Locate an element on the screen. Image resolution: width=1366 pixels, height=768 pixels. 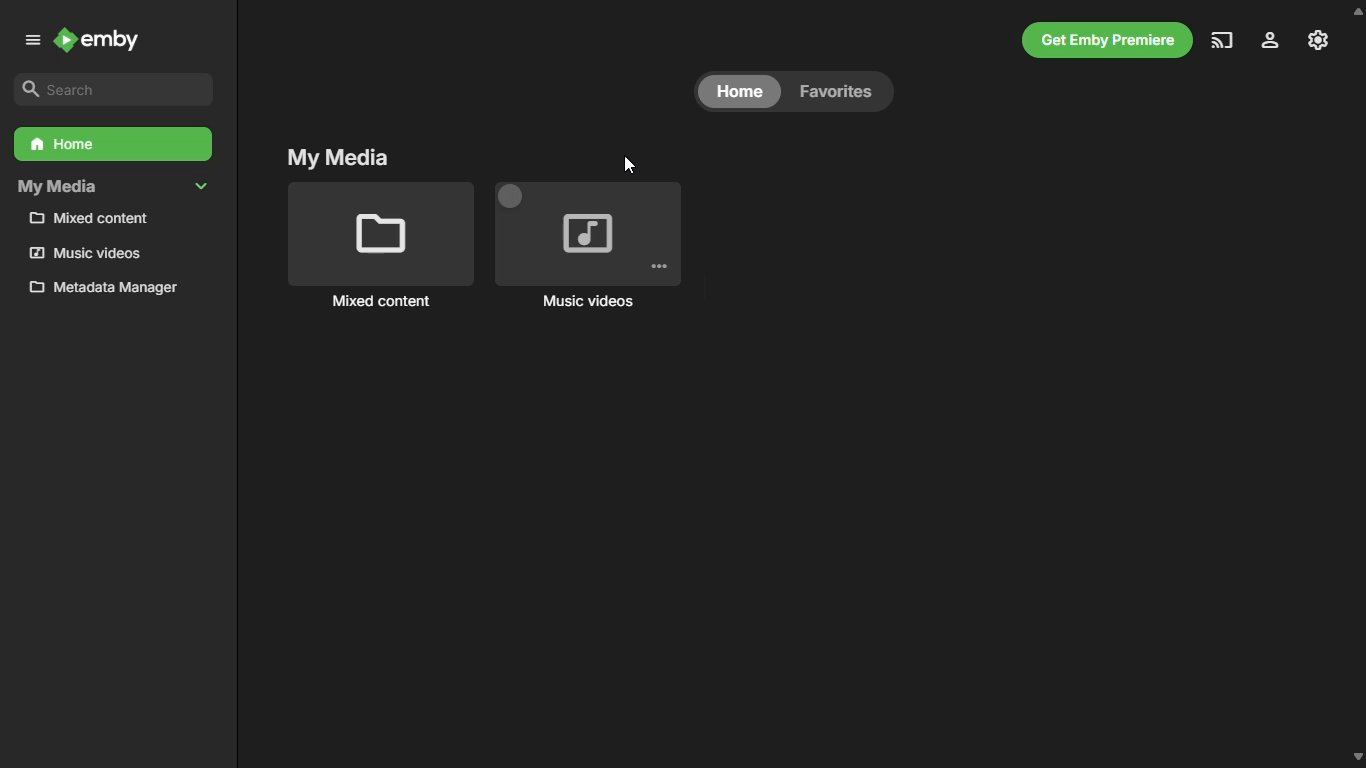
mixed content is located at coordinates (381, 249).